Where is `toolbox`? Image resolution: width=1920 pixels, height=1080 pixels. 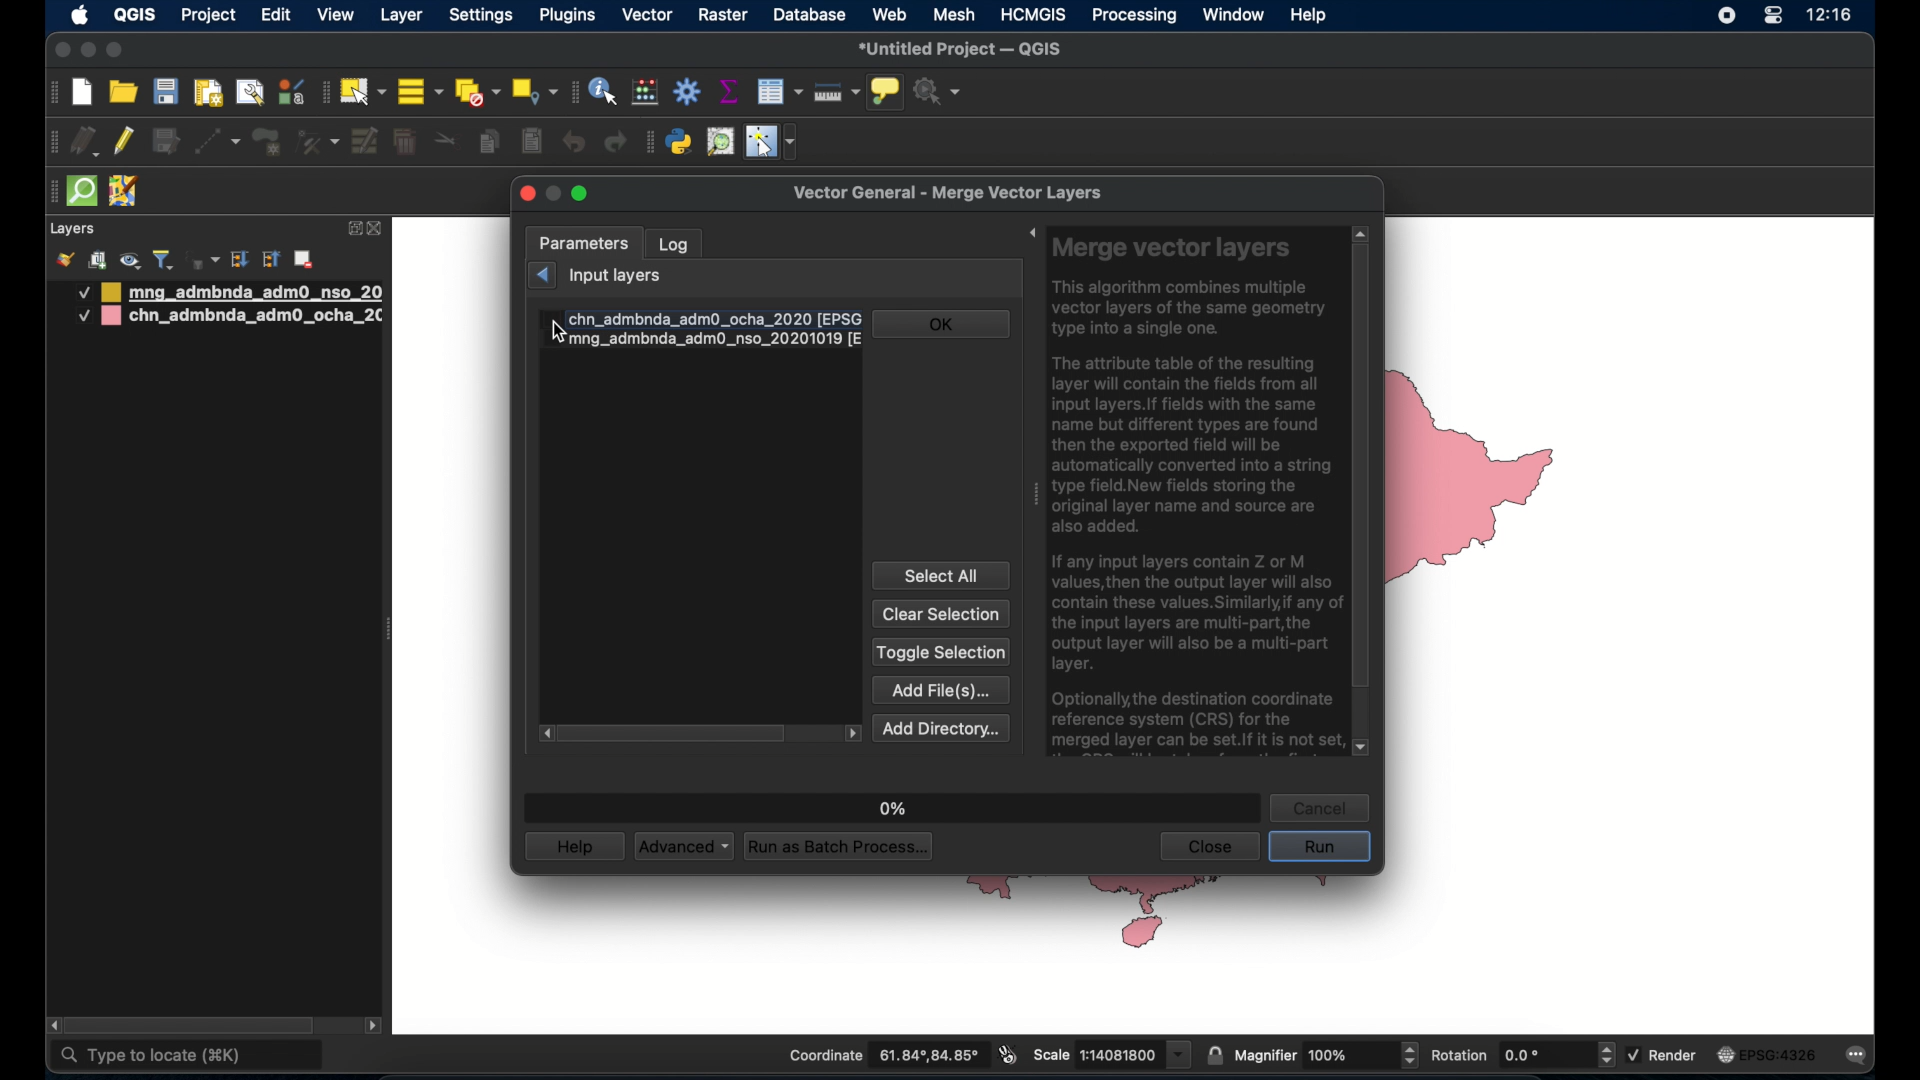
toolbox is located at coordinates (689, 92).